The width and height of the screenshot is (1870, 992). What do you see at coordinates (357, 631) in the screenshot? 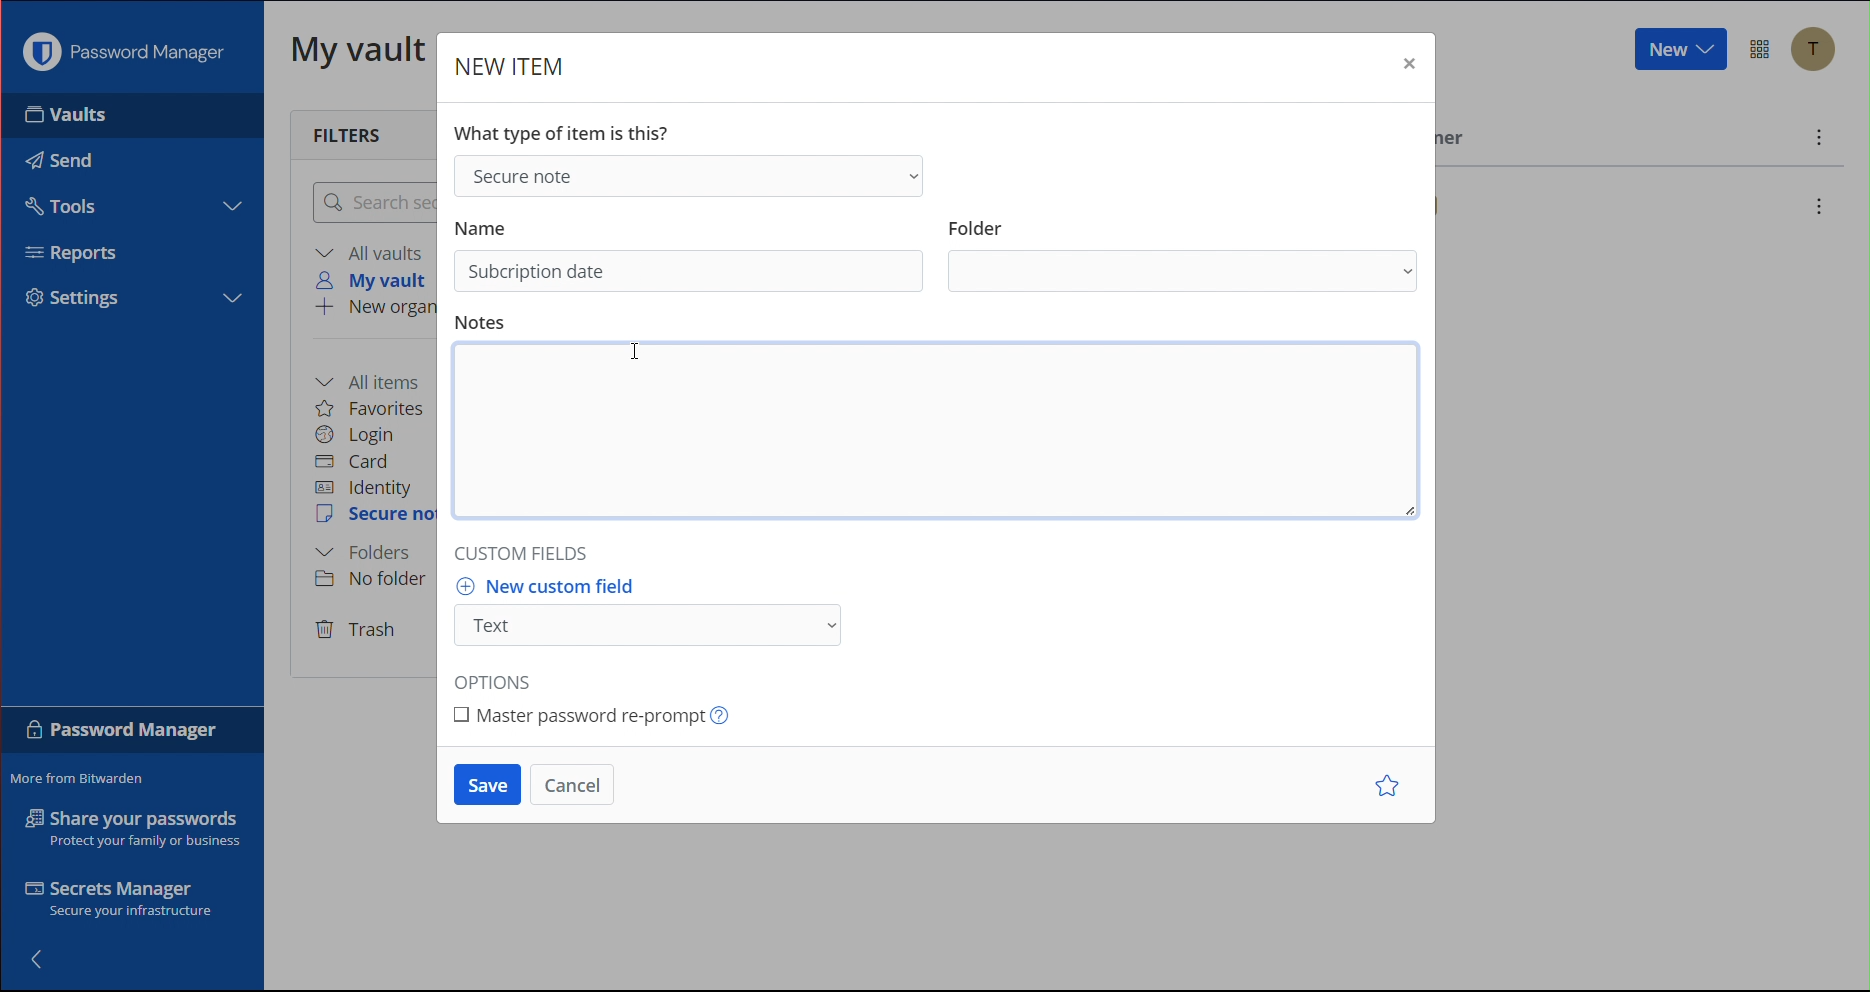
I see `Trash` at bounding box center [357, 631].